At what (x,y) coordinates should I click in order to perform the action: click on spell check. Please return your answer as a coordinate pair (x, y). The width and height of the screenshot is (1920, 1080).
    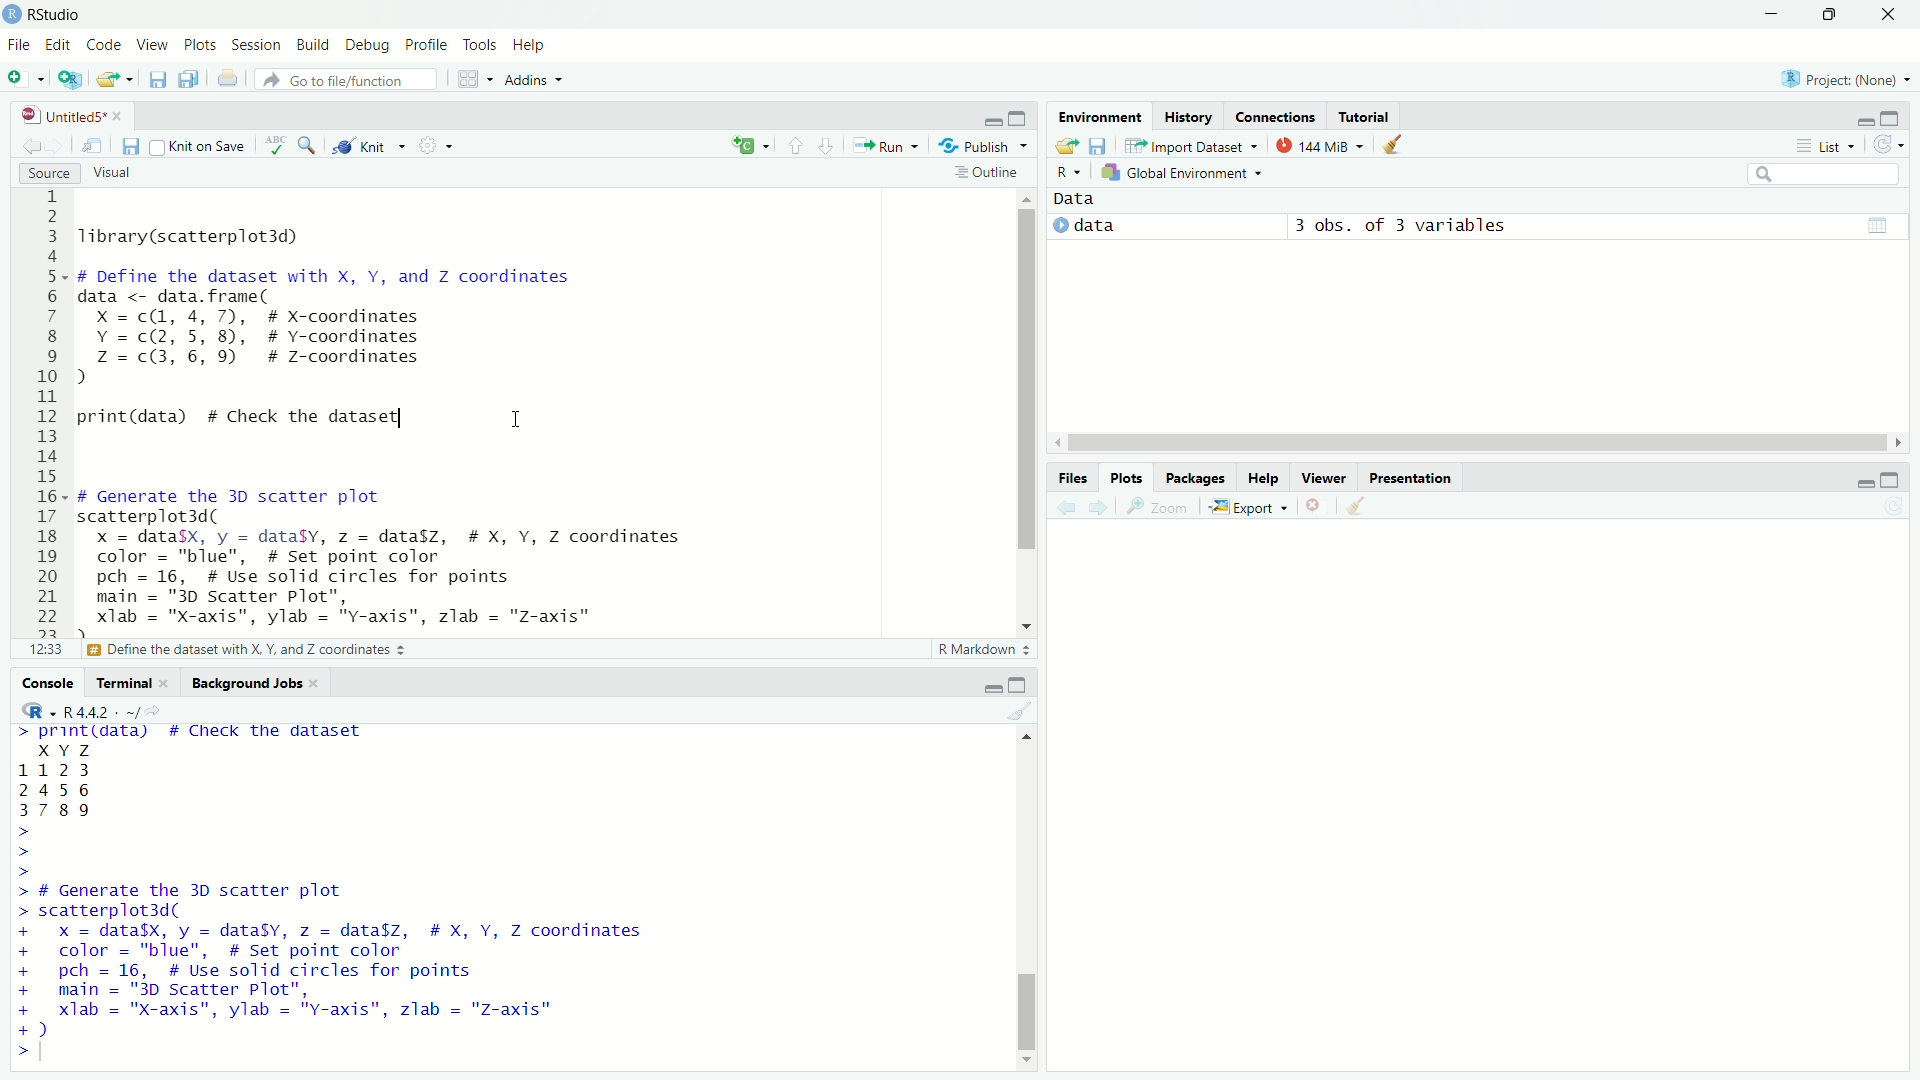
    Looking at the image, I should click on (274, 146).